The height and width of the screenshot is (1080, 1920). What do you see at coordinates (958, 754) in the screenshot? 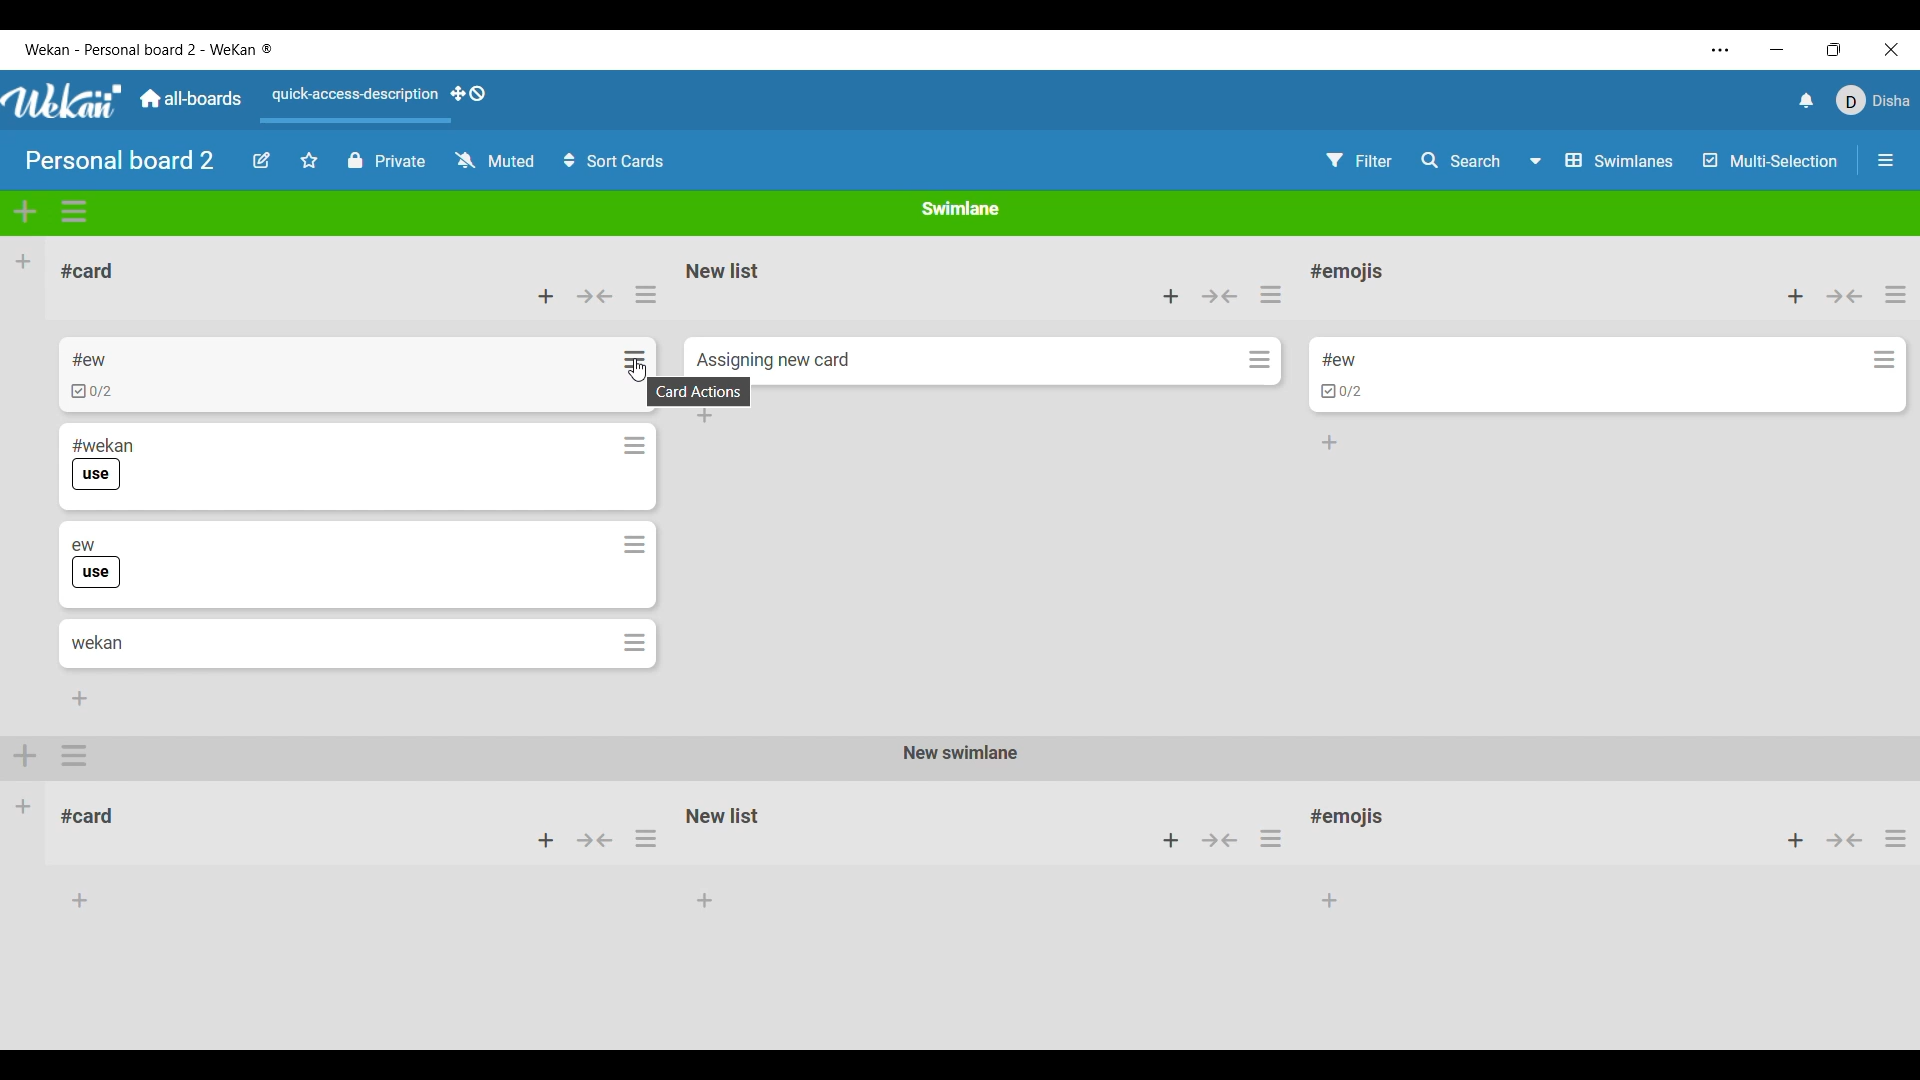
I see `New swimlane` at bounding box center [958, 754].